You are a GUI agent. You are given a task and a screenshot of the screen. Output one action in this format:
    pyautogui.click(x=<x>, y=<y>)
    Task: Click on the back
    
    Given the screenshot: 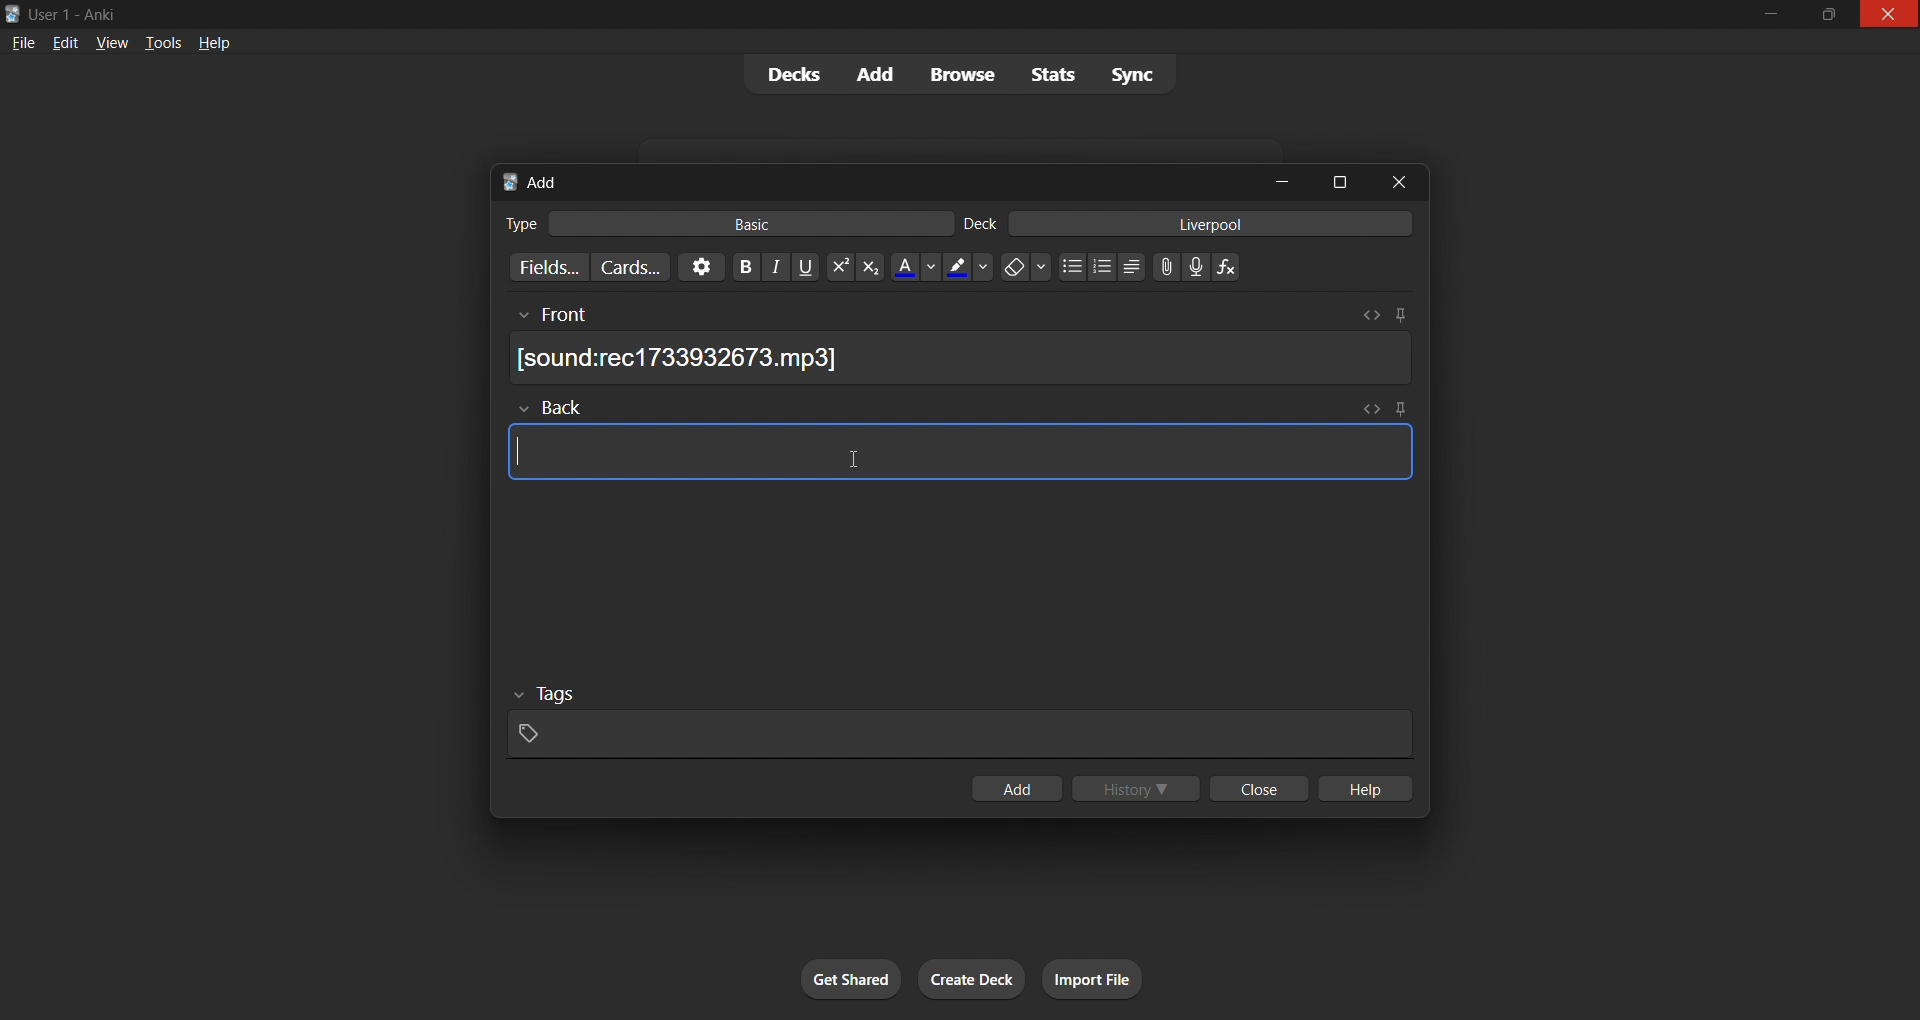 What is the action you would take?
    pyautogui.click(x=955, y=407)
    